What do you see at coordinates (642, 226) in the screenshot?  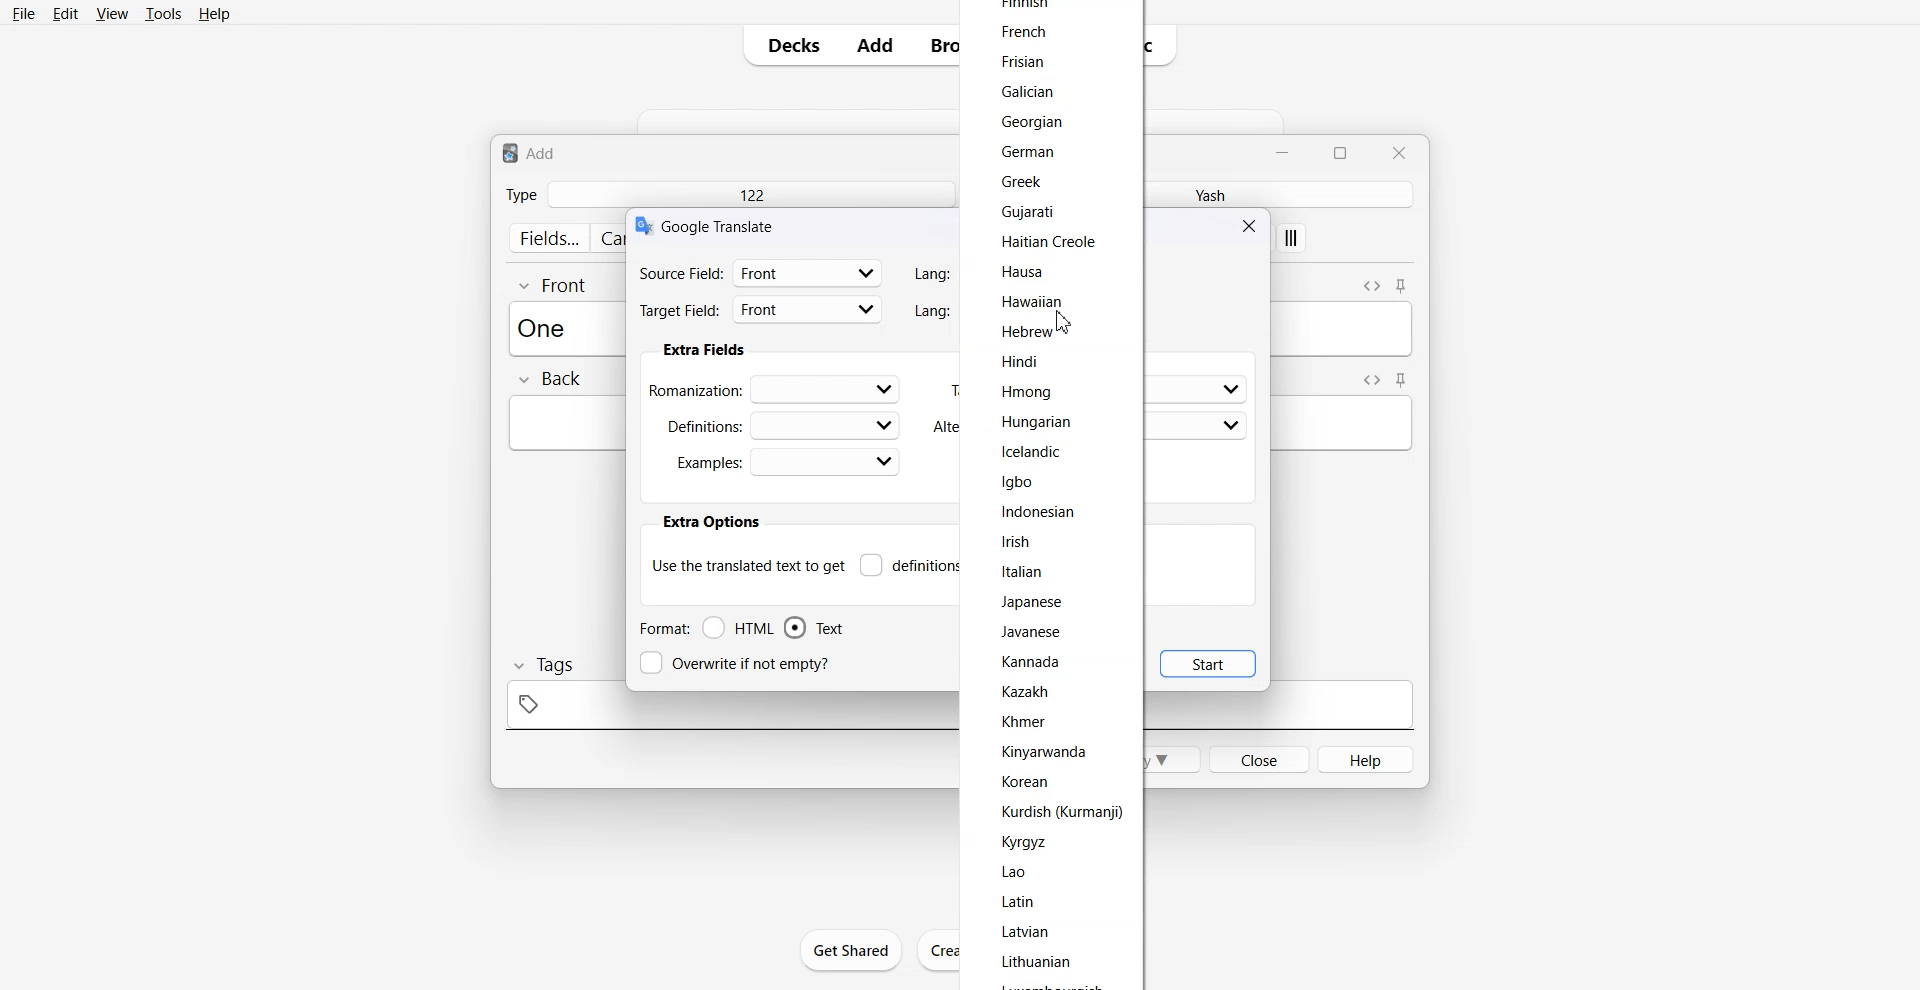 I see `logo` at bounding box center [642, 226].